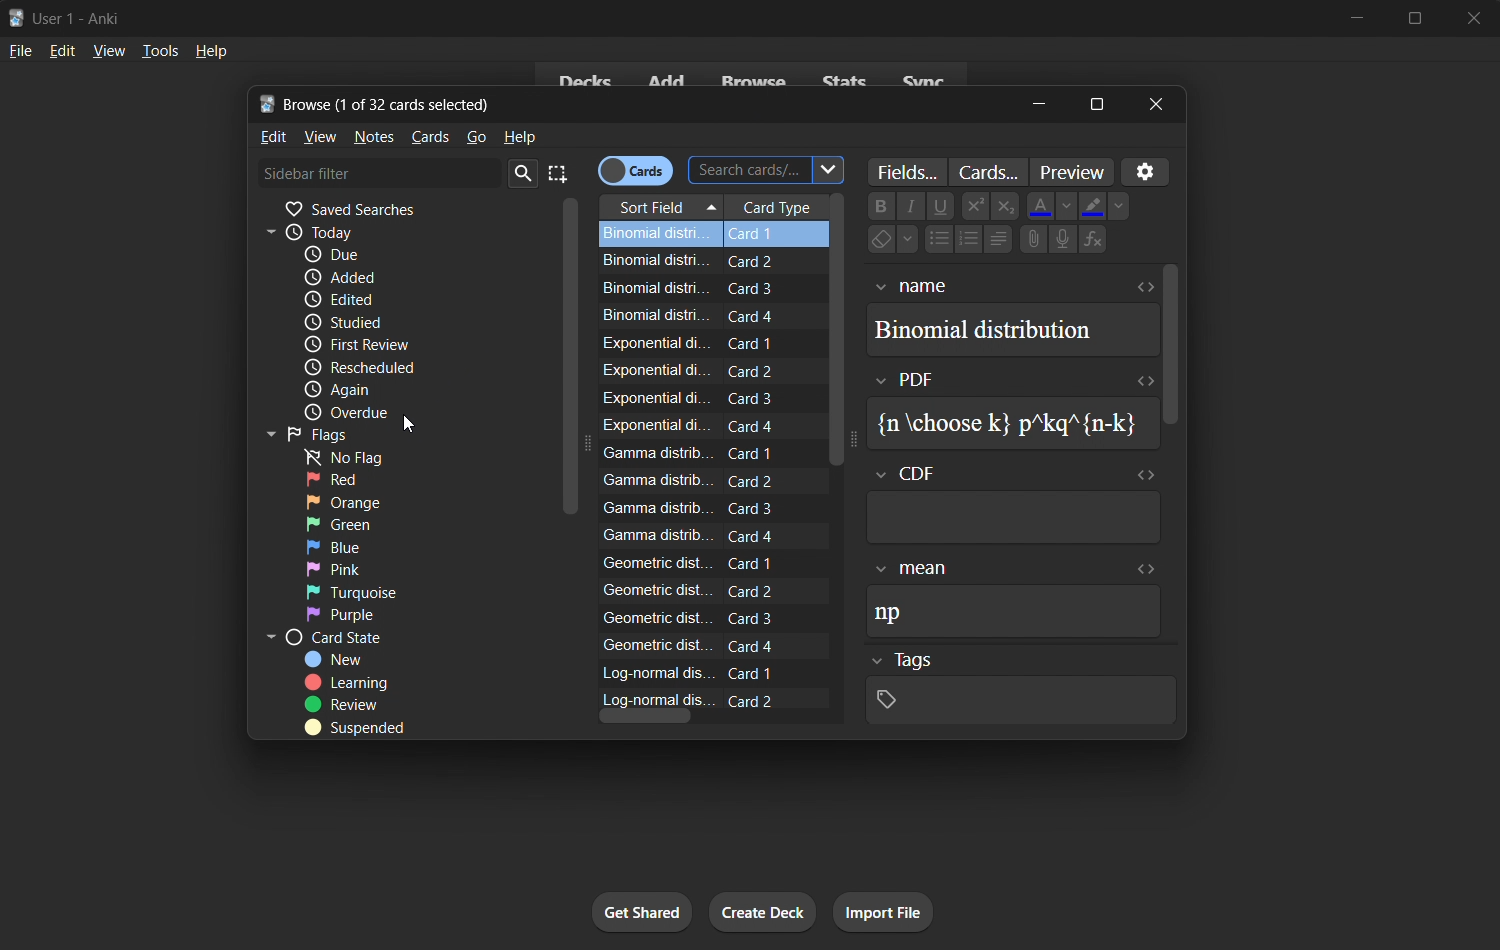  Describe the element at coordinates (366, 567) in the screenshot. I see `pink ` at that location.